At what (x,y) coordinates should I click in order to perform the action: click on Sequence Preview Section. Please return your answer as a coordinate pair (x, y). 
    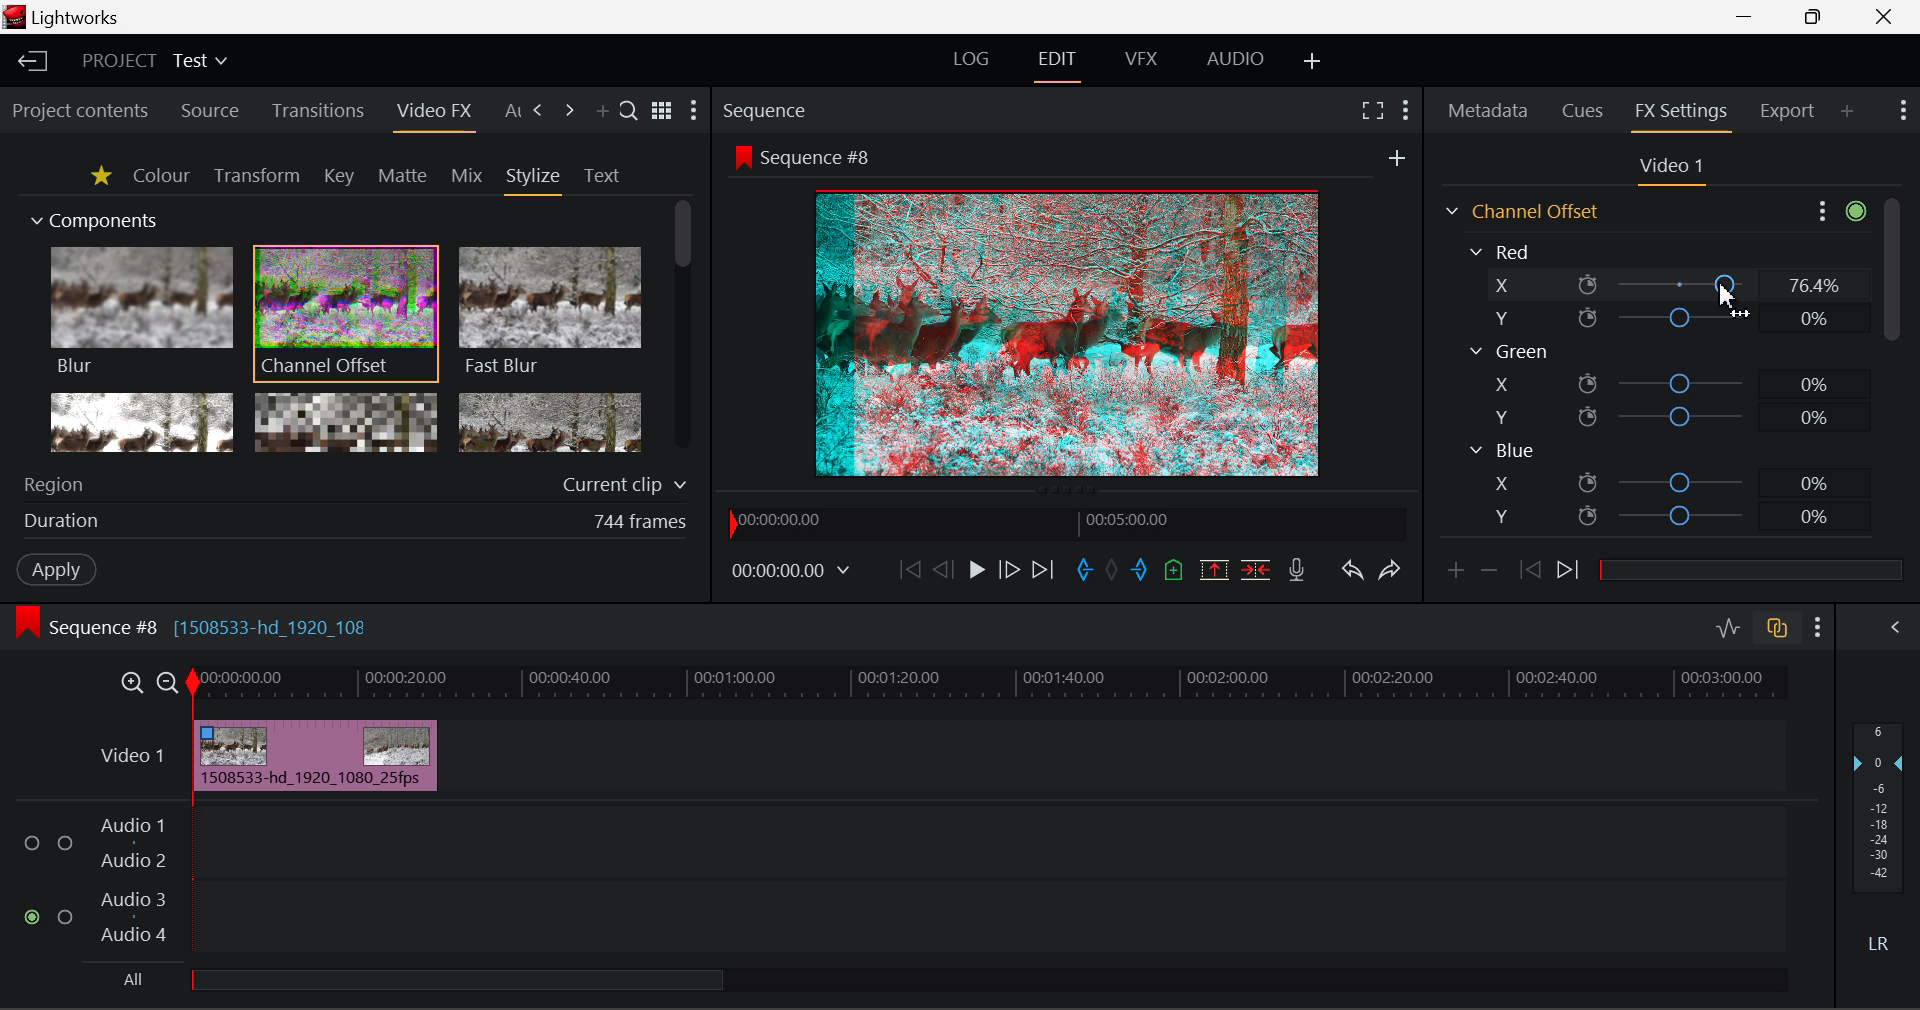
    Looking at the image, I should click on (767, 109).